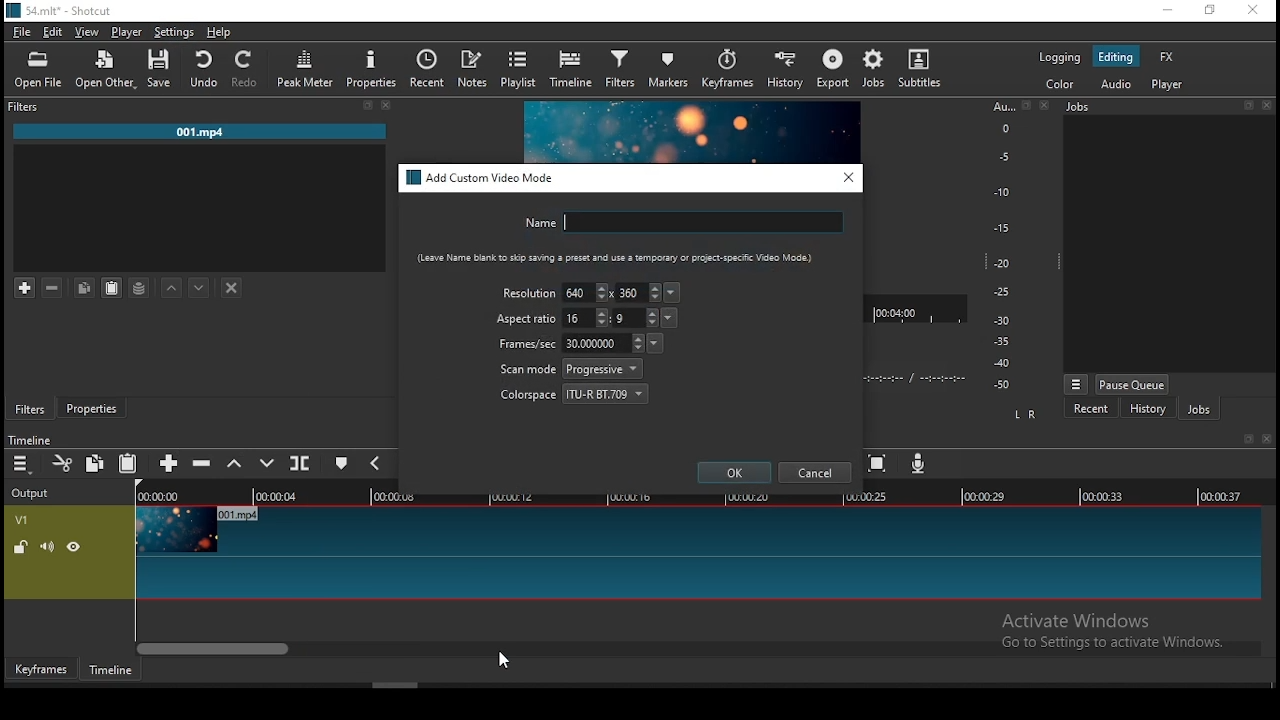 Image resolution: width=1280 pixels, height=720 pixels. What do you see at coordinates (1199, 410) in the screenshot?
I see `jobs` at bounding box center [1199, 410].